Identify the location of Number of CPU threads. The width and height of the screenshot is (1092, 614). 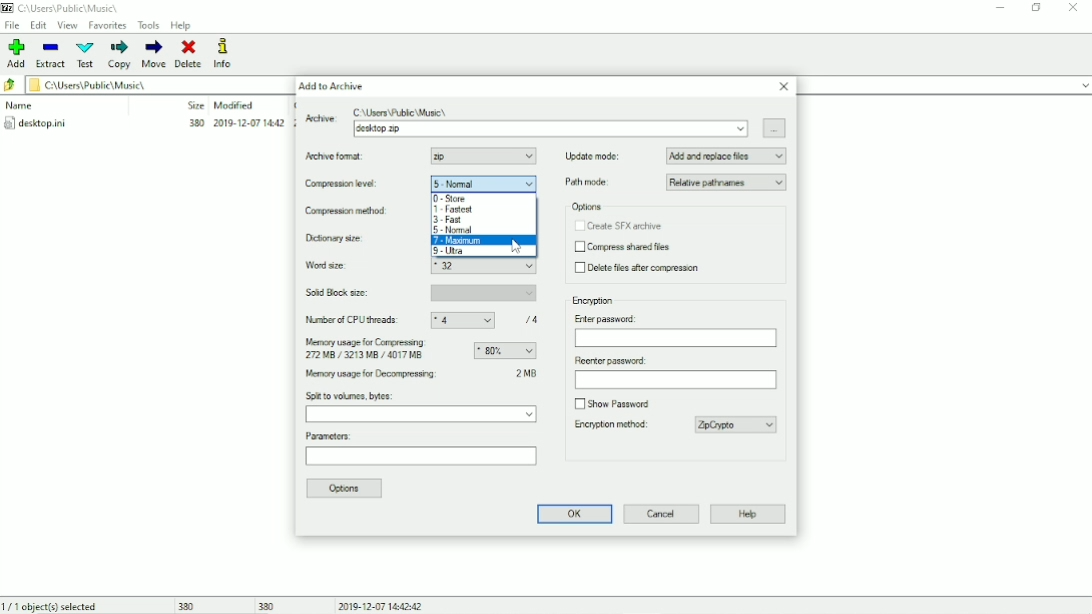
(427, 320).